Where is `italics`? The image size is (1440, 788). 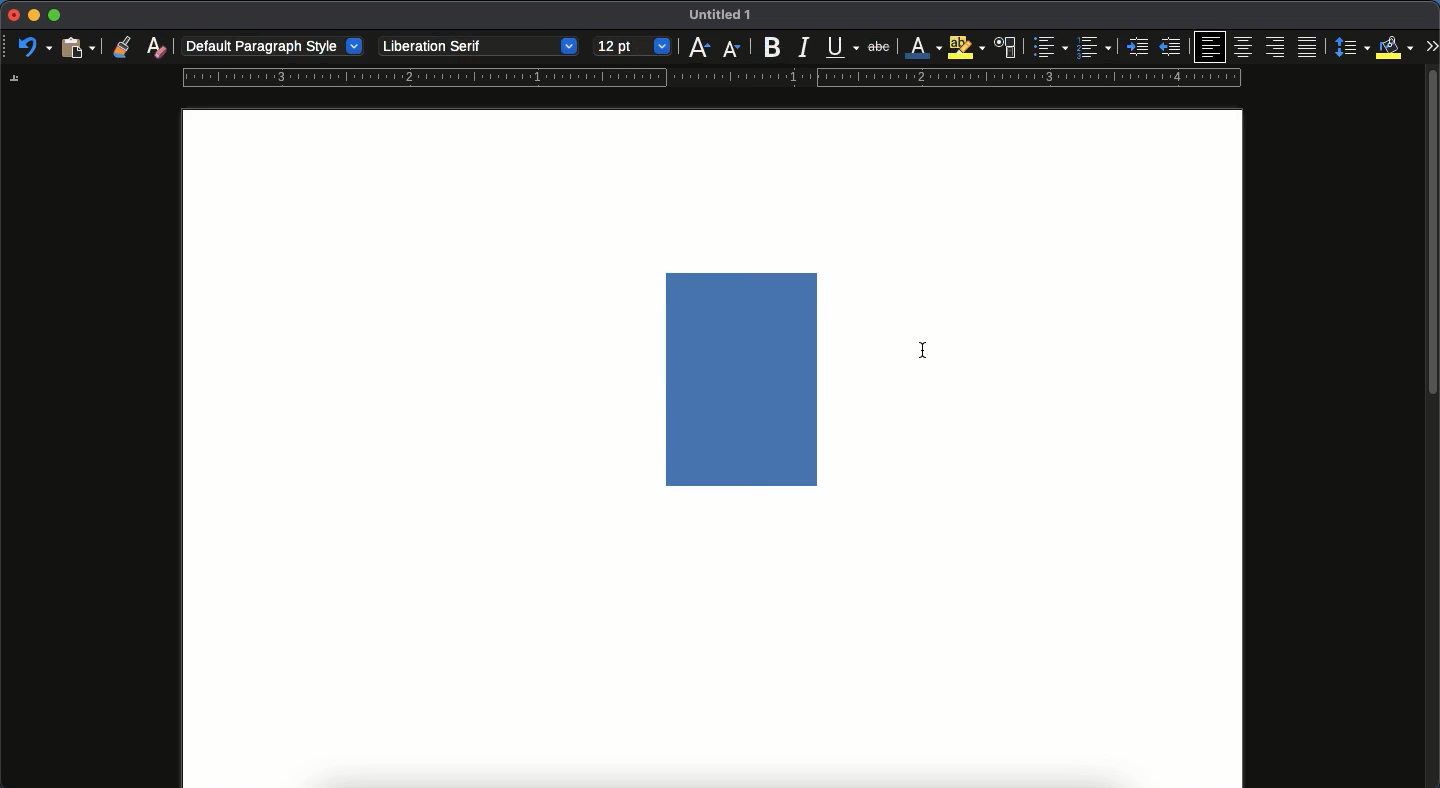
italics is located at coordinates (803, 46).